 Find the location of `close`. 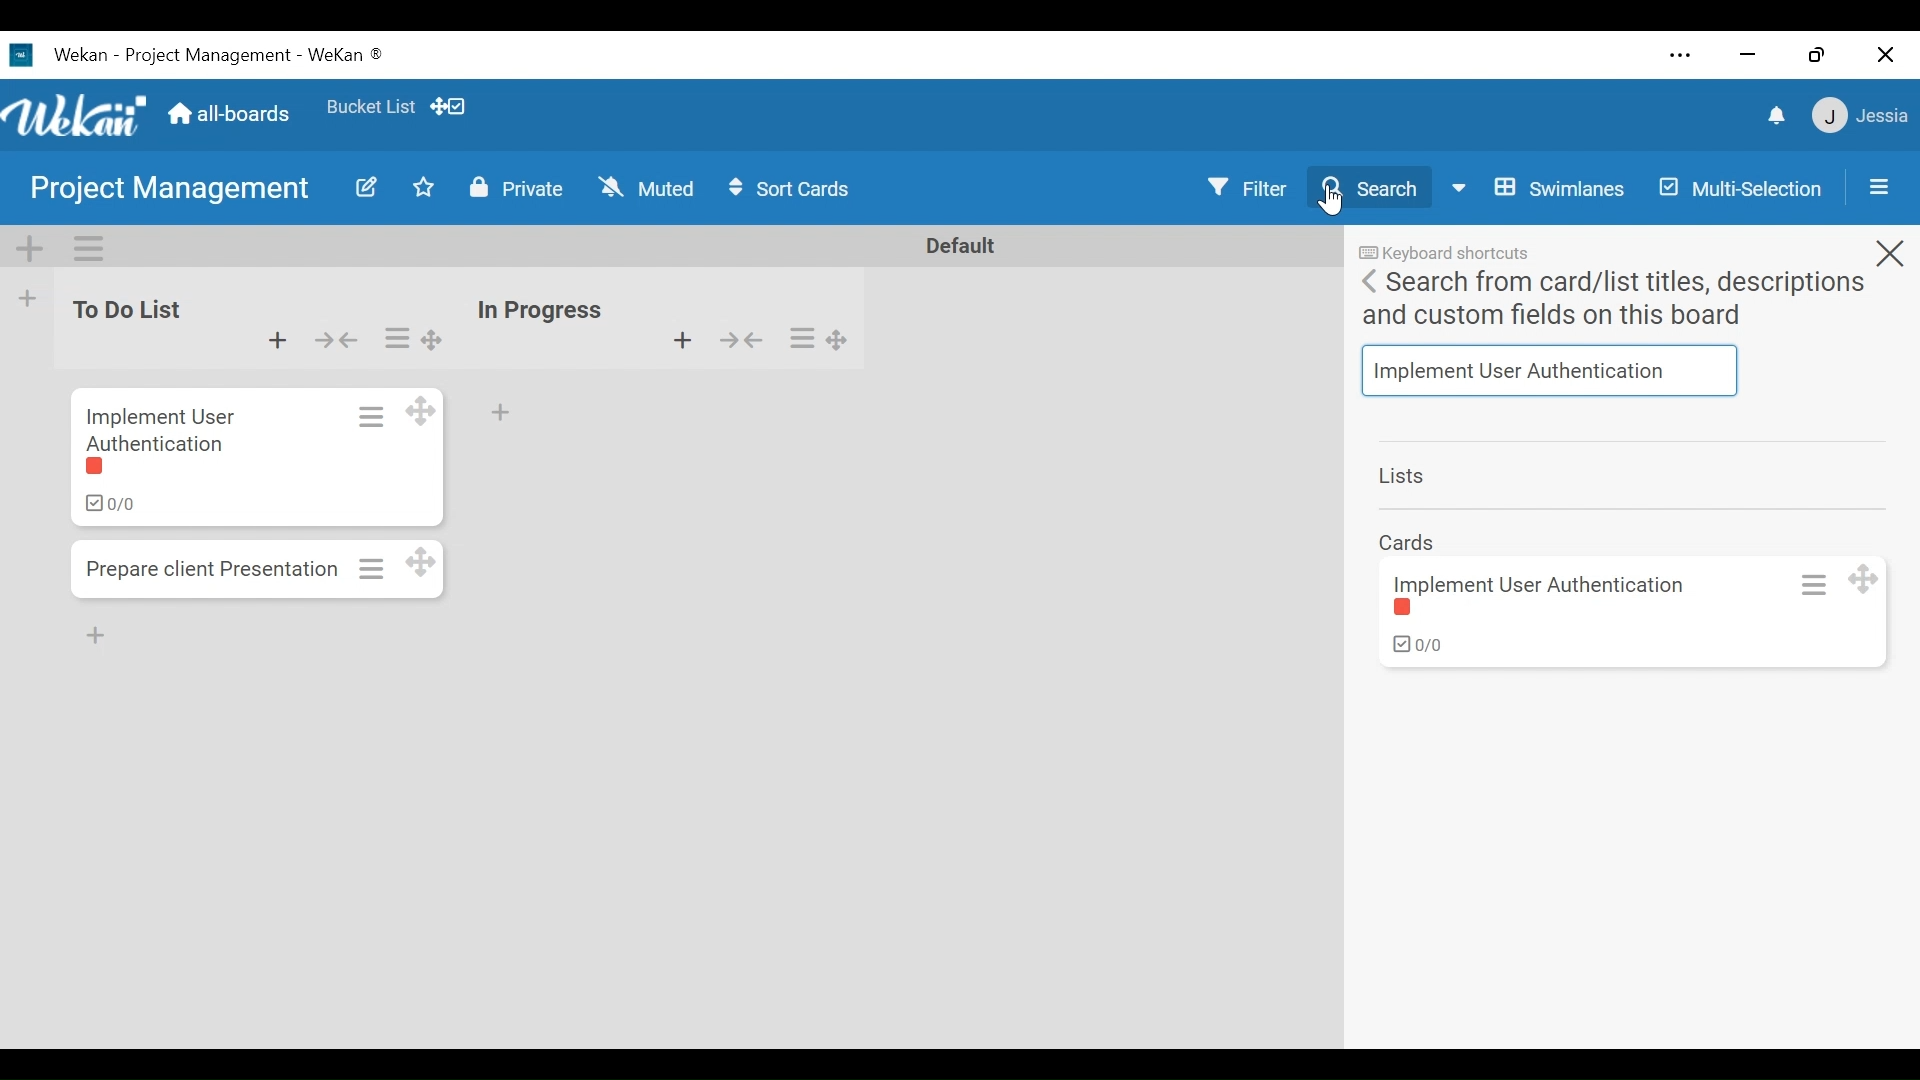

close is located at coordinates (1889, 248).